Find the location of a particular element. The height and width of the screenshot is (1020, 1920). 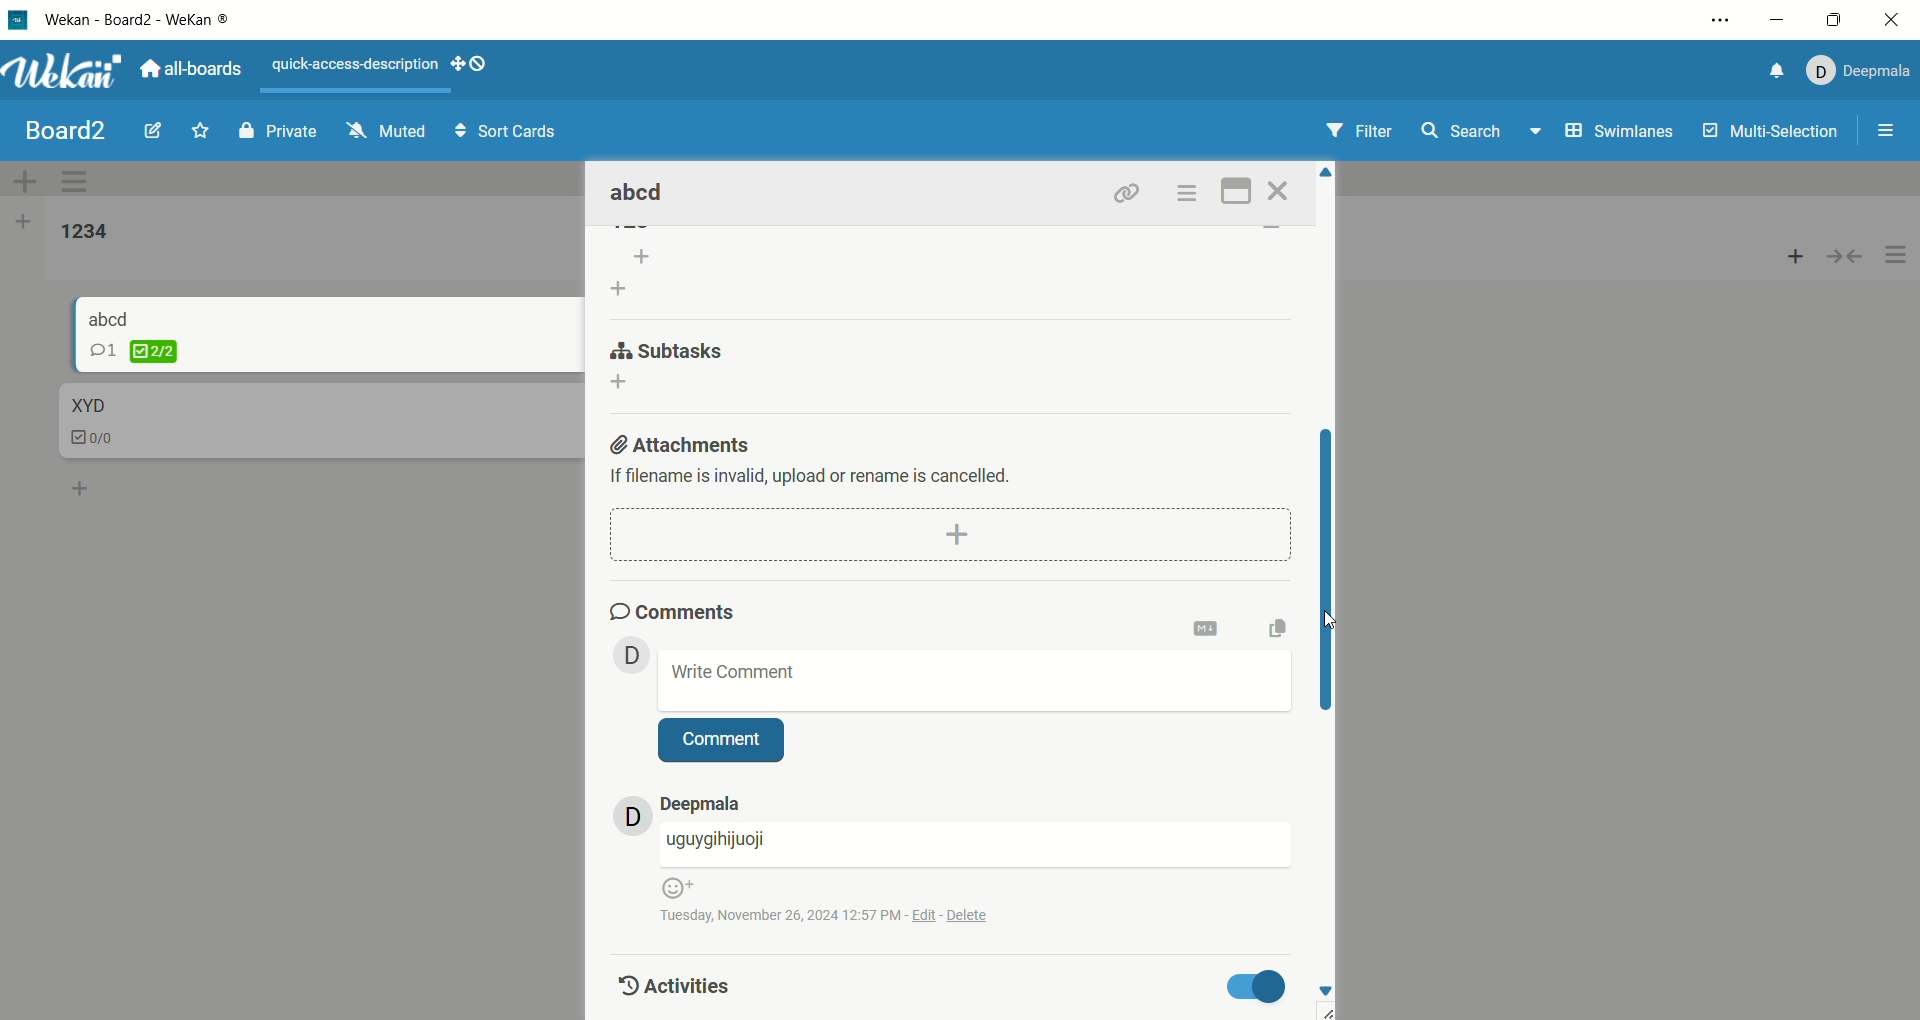

options is located at coordinates (1888, 133).